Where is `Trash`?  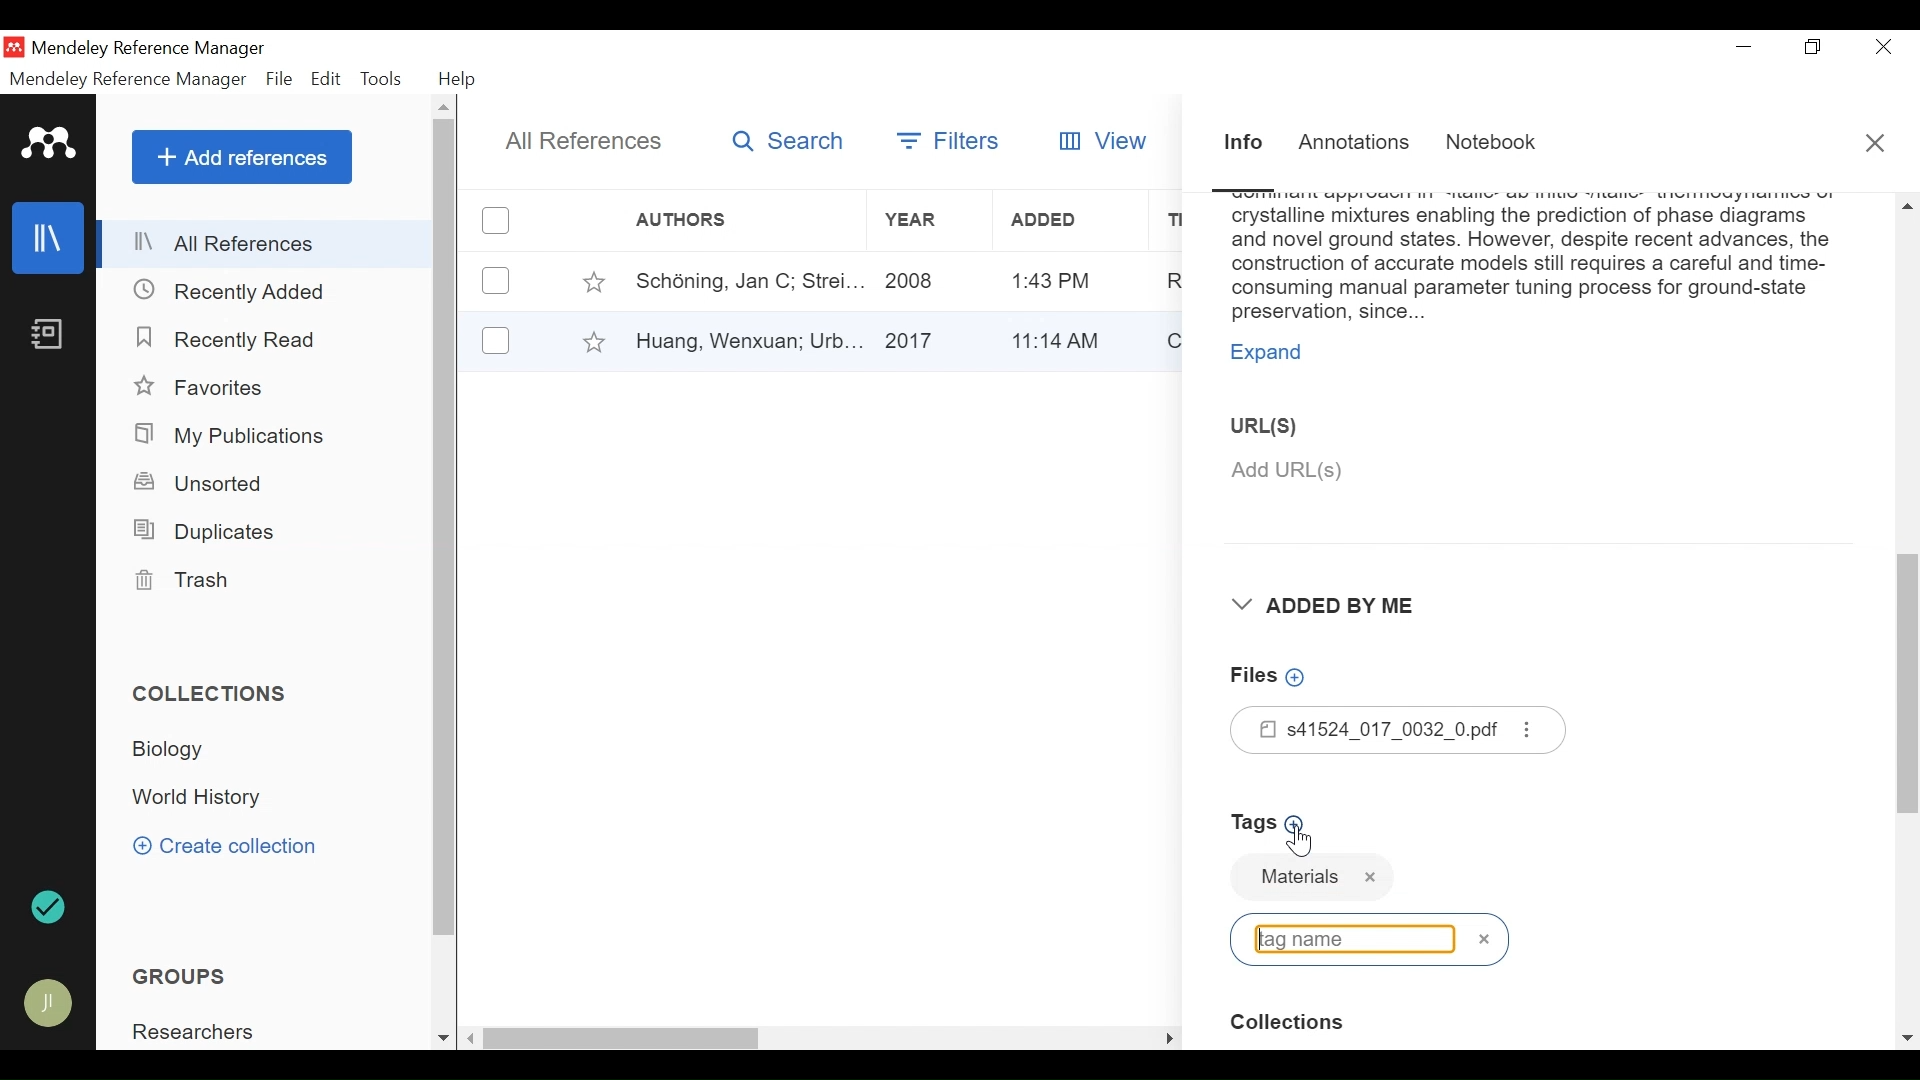 Trash is located at coordinates (179, 580).